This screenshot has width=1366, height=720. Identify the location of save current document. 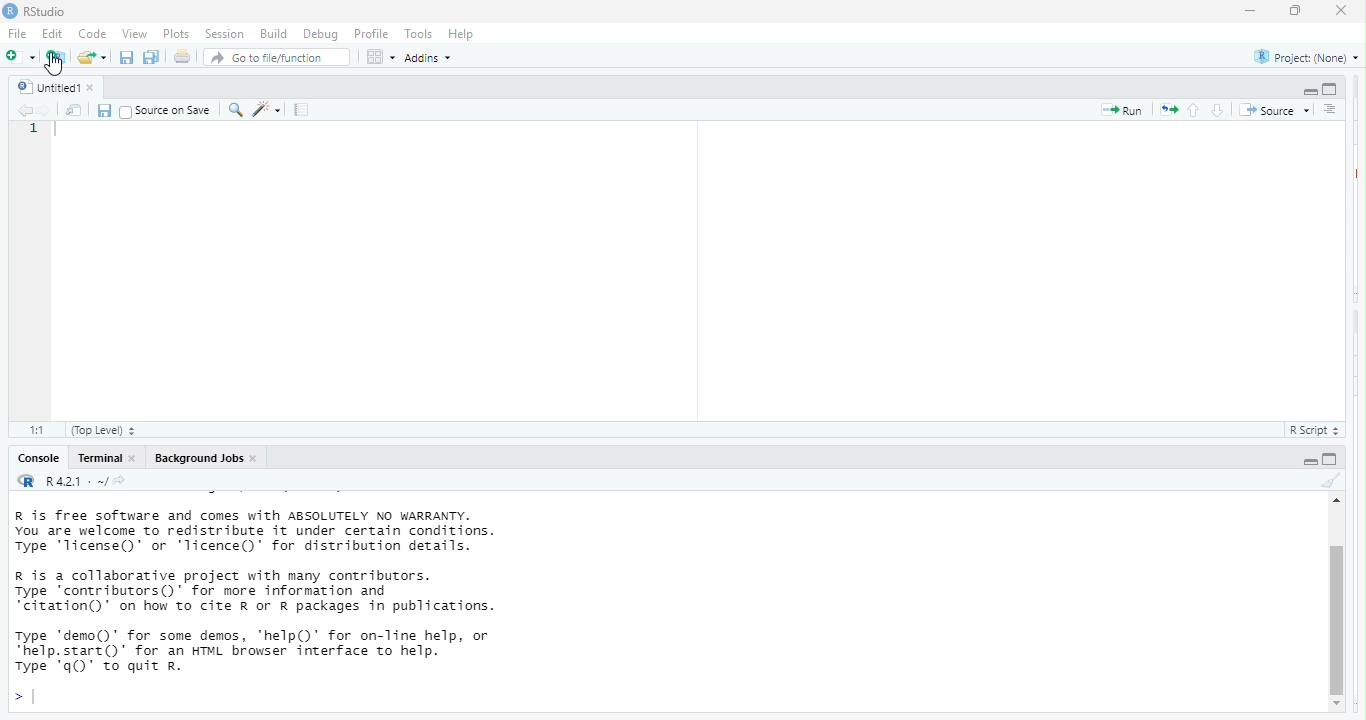
(126, 57).